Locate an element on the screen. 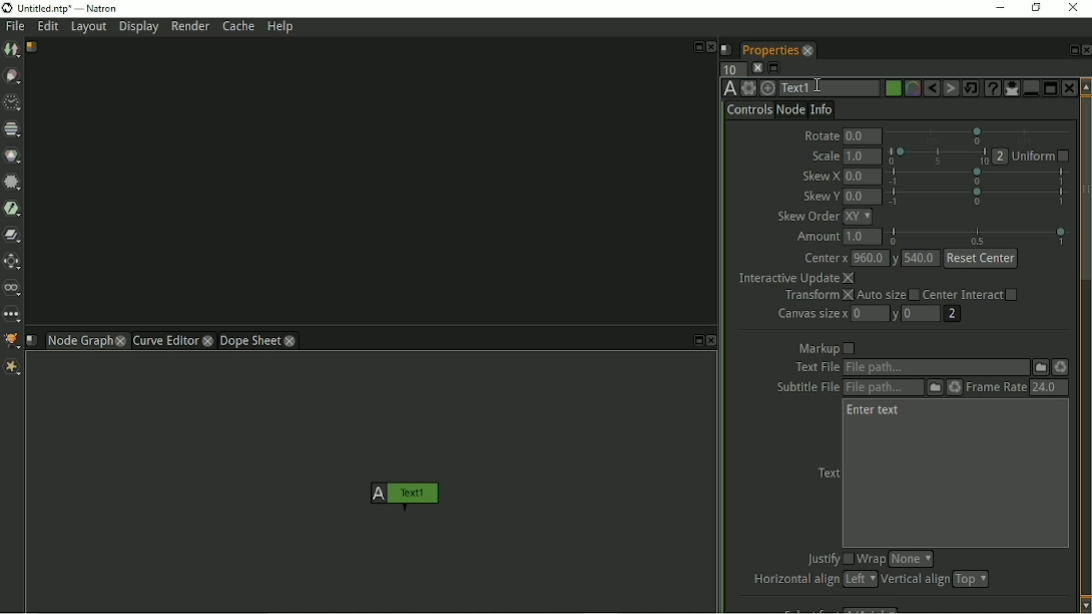 Image resolution: width=1092 pixels, height=614 pixels. Maximize is located at coordinates (1050, 87).